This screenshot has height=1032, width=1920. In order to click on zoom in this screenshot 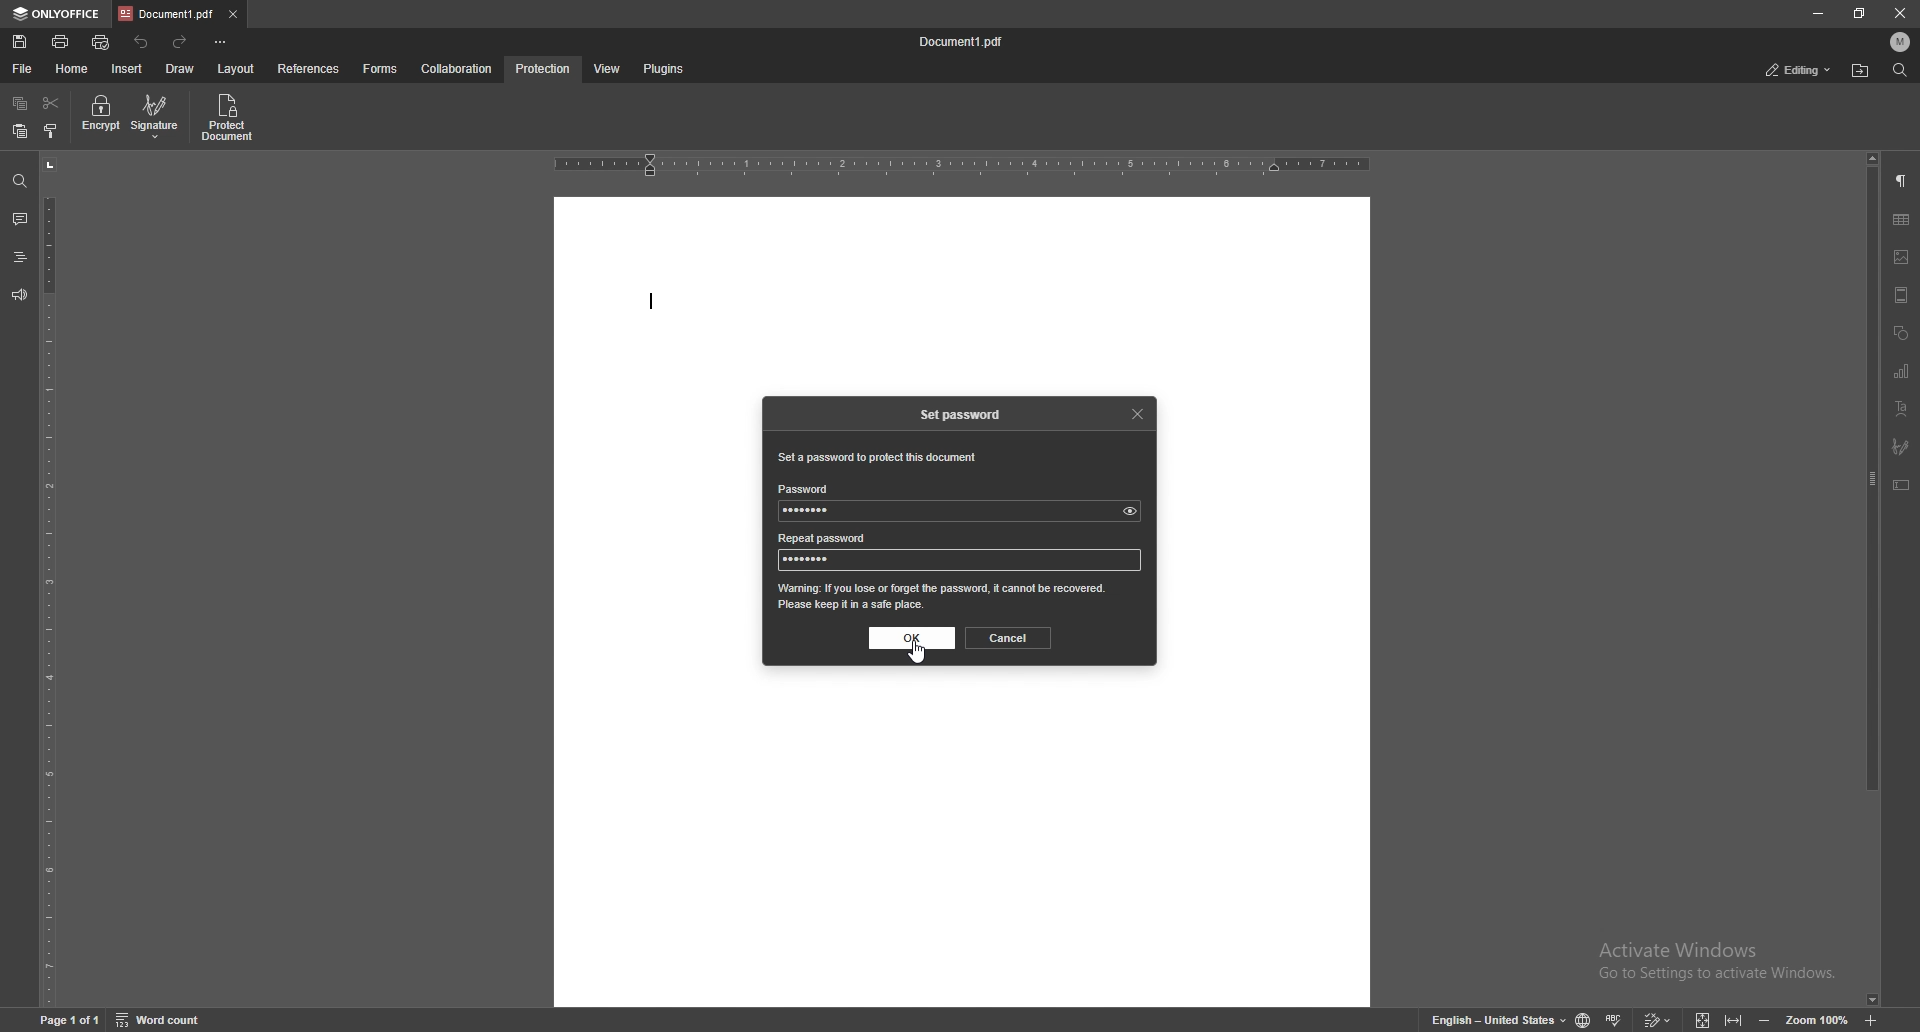, I will do `click(1818, 1019)`.